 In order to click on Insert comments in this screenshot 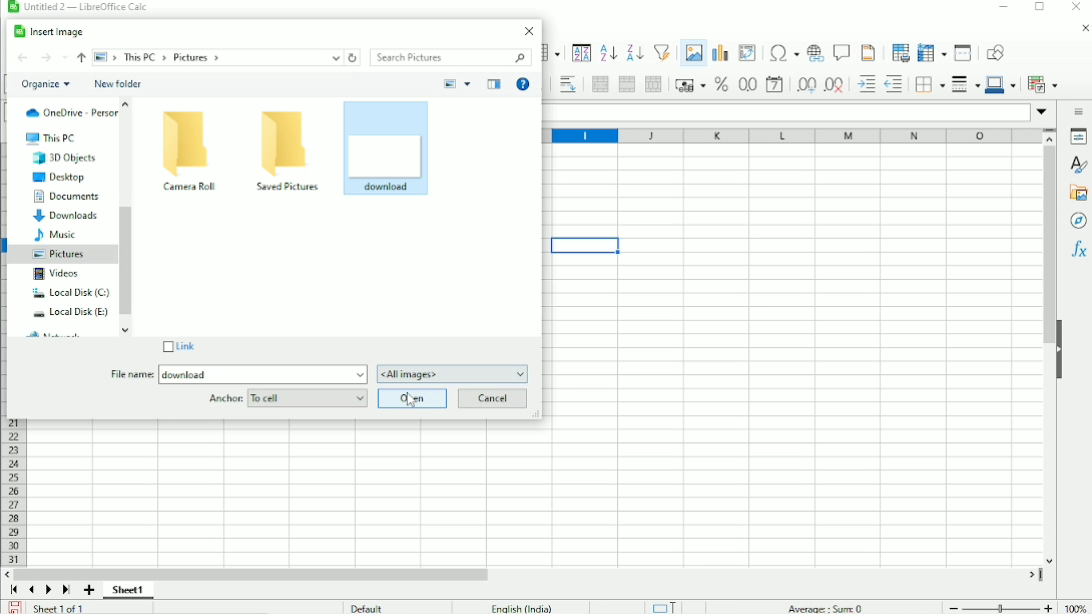, I will do `click(843, 52)`.